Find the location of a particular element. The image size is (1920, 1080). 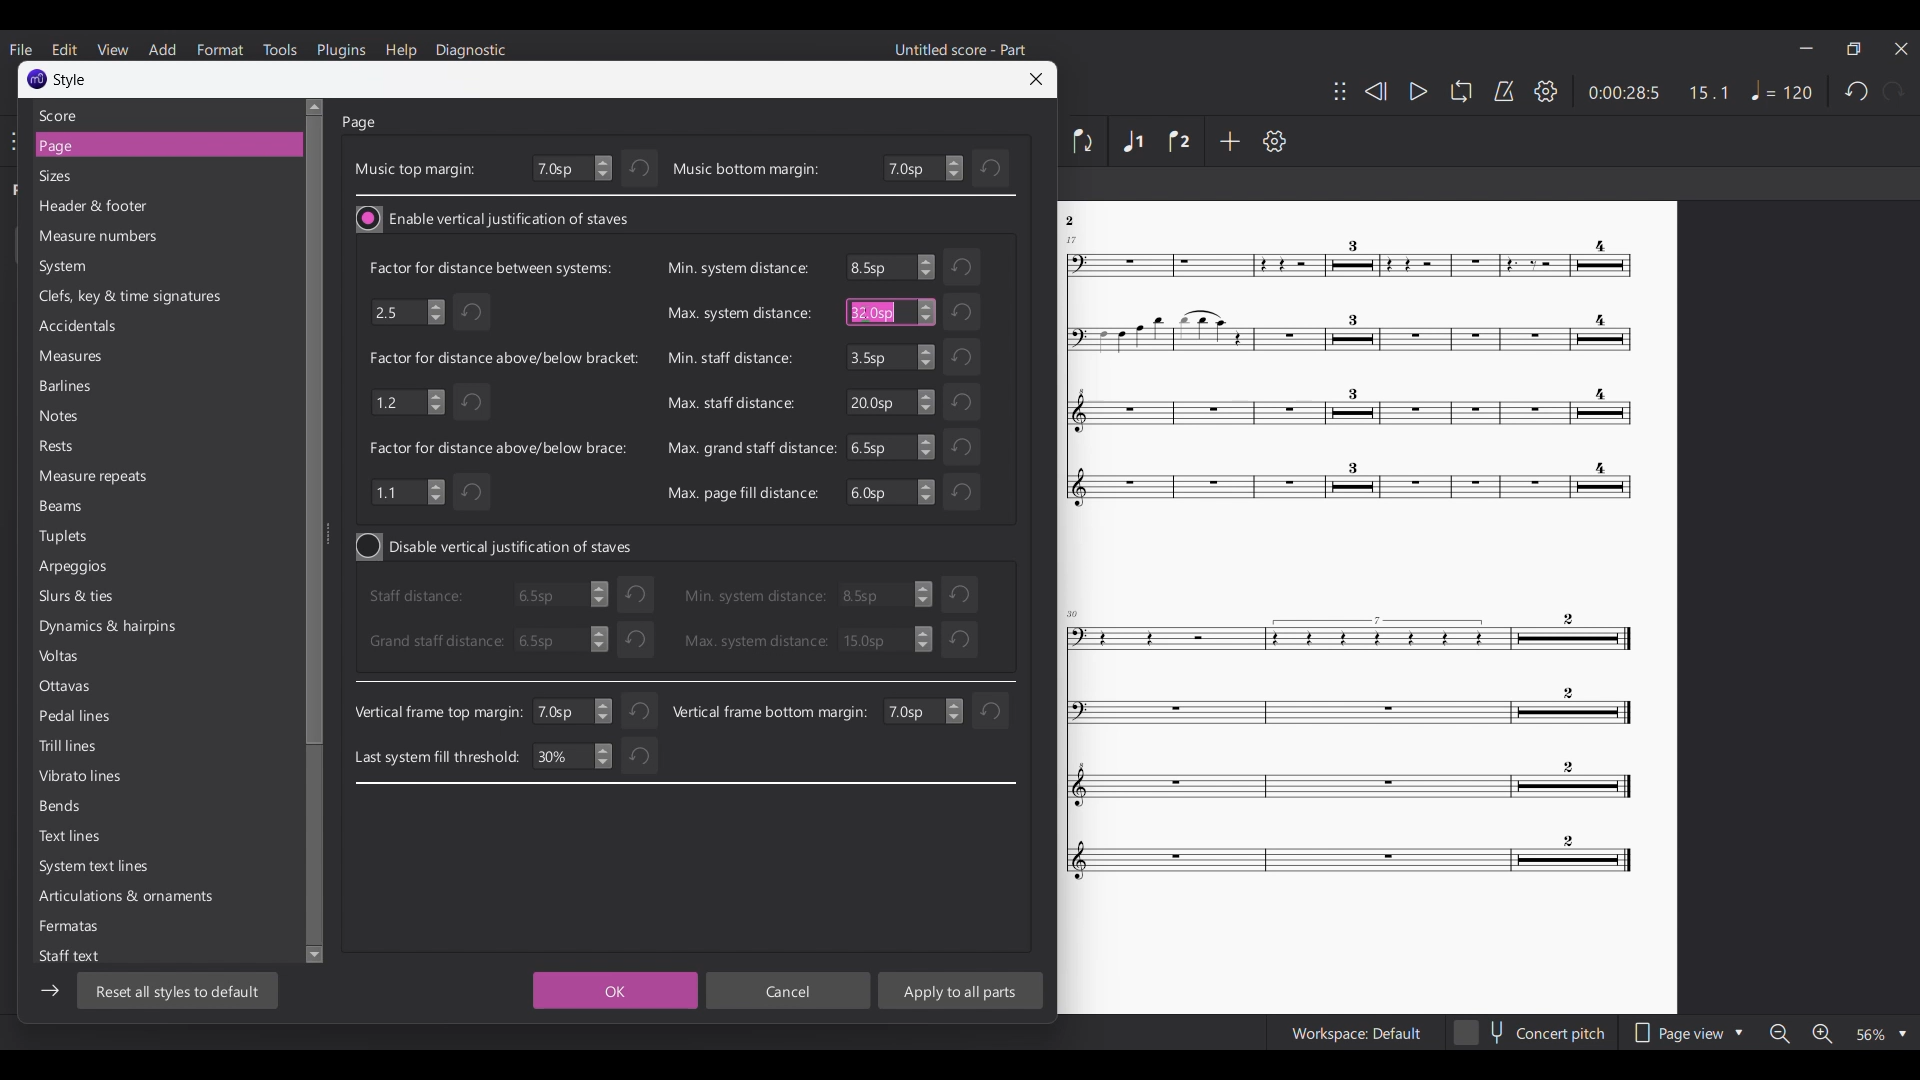

Music top margin is located at coordinates (414, 169).